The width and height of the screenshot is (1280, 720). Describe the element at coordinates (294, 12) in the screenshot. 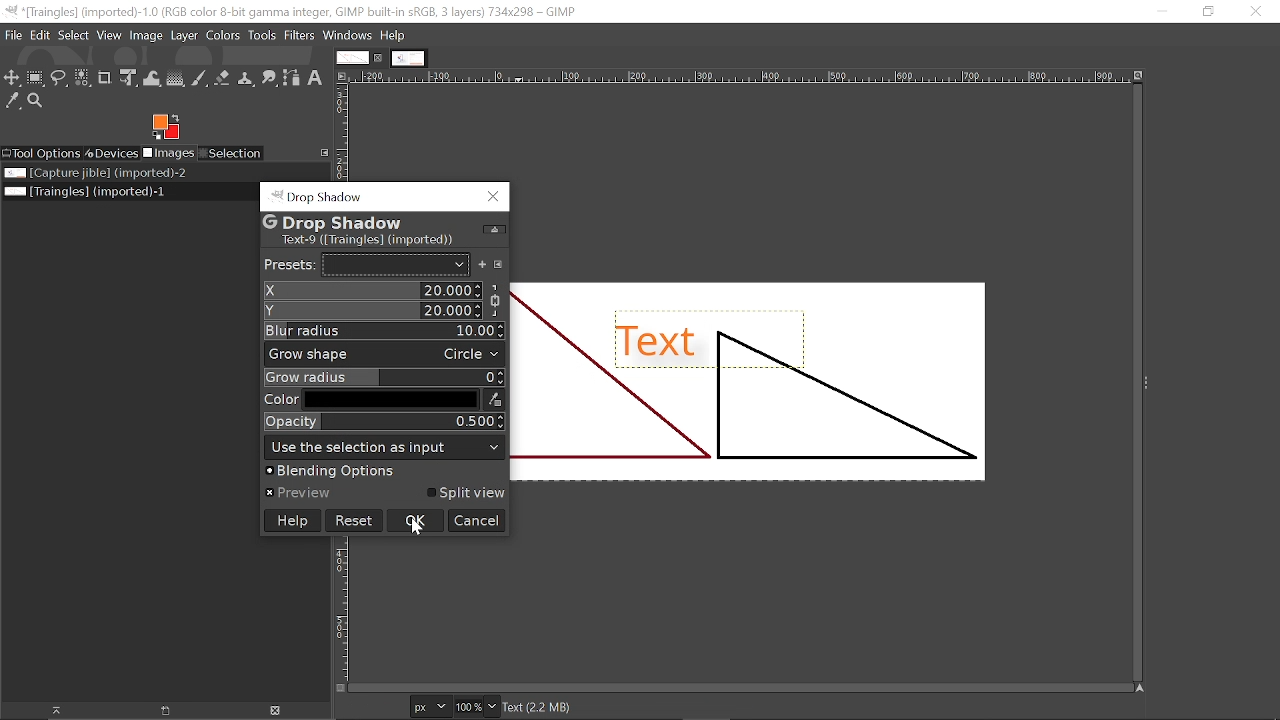

I see `Current window` at that location.